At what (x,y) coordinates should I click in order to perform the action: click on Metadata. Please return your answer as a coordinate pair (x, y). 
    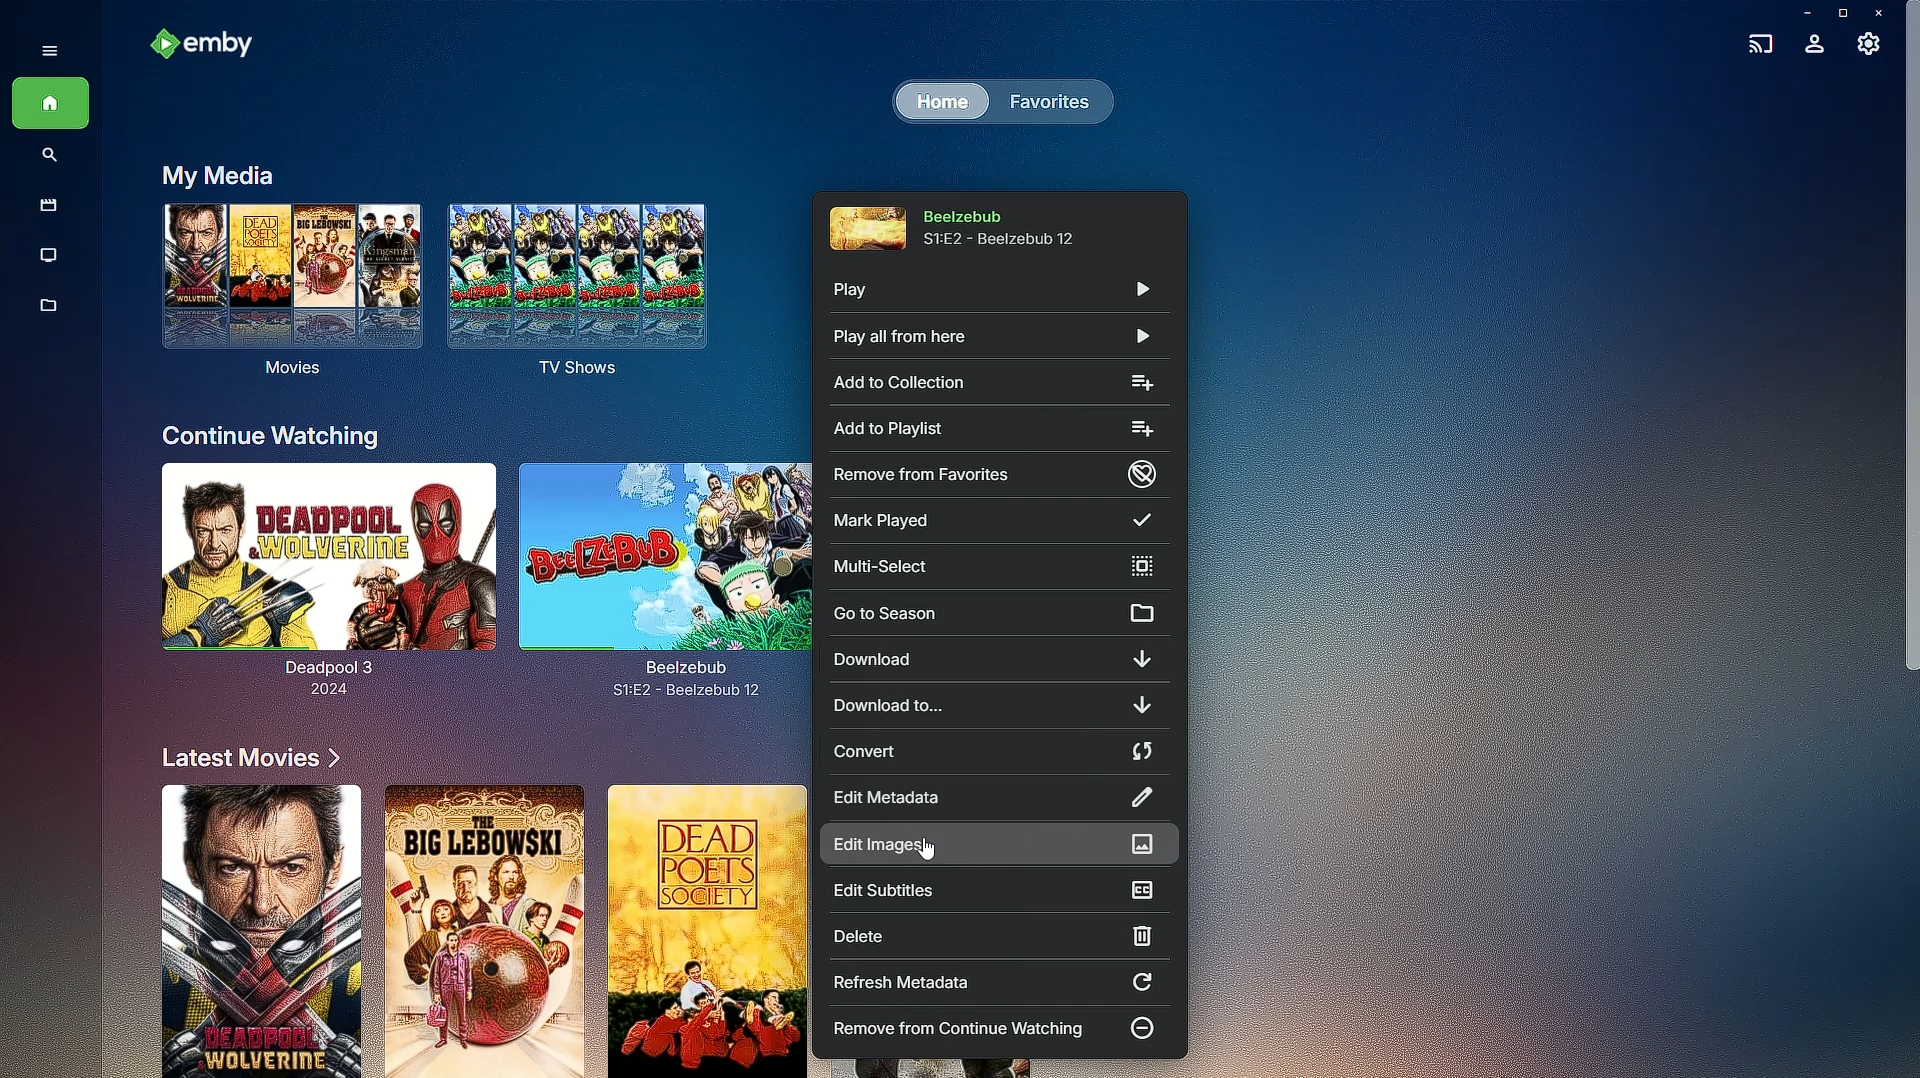
    Looking at the image, I should click on (50, 316).